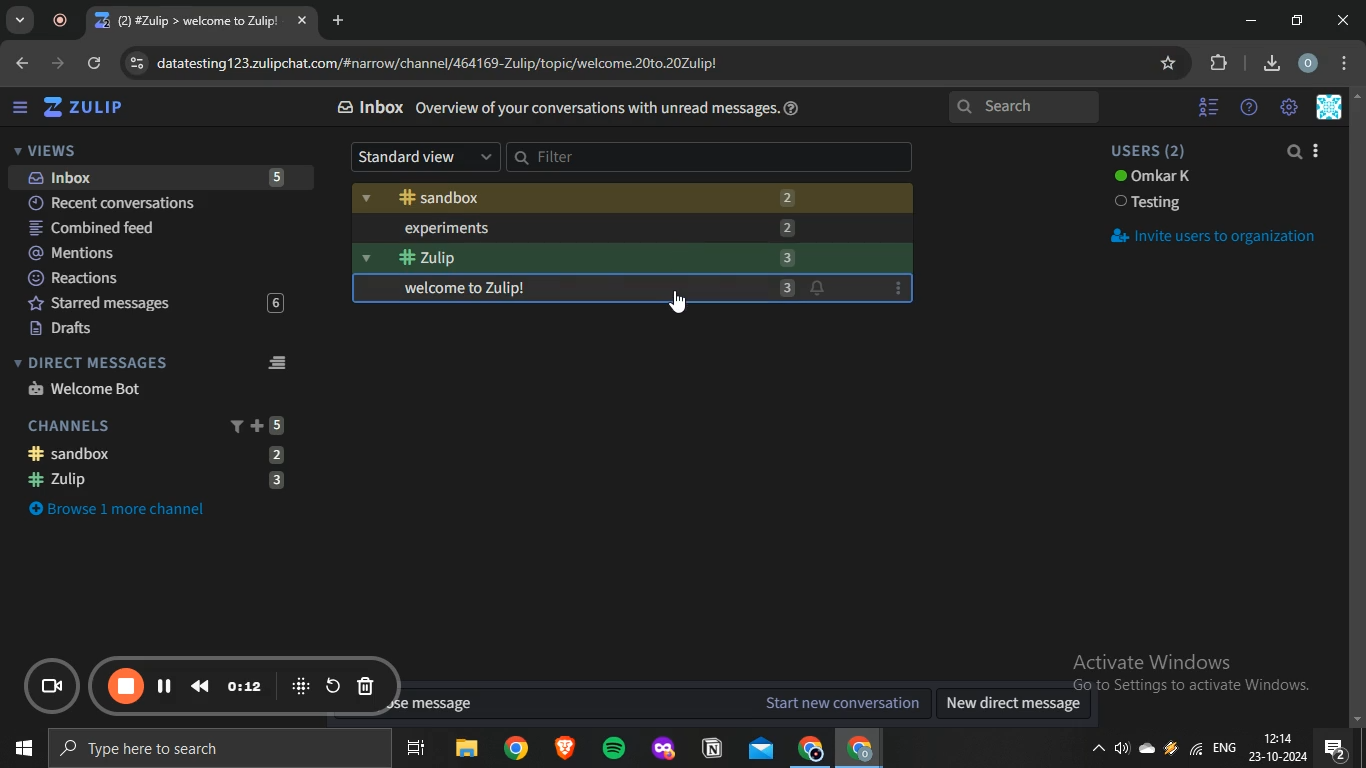 Image resolution: width=1366 pixels, height=768 pixels. I want to click on users, so click(1153, 151).